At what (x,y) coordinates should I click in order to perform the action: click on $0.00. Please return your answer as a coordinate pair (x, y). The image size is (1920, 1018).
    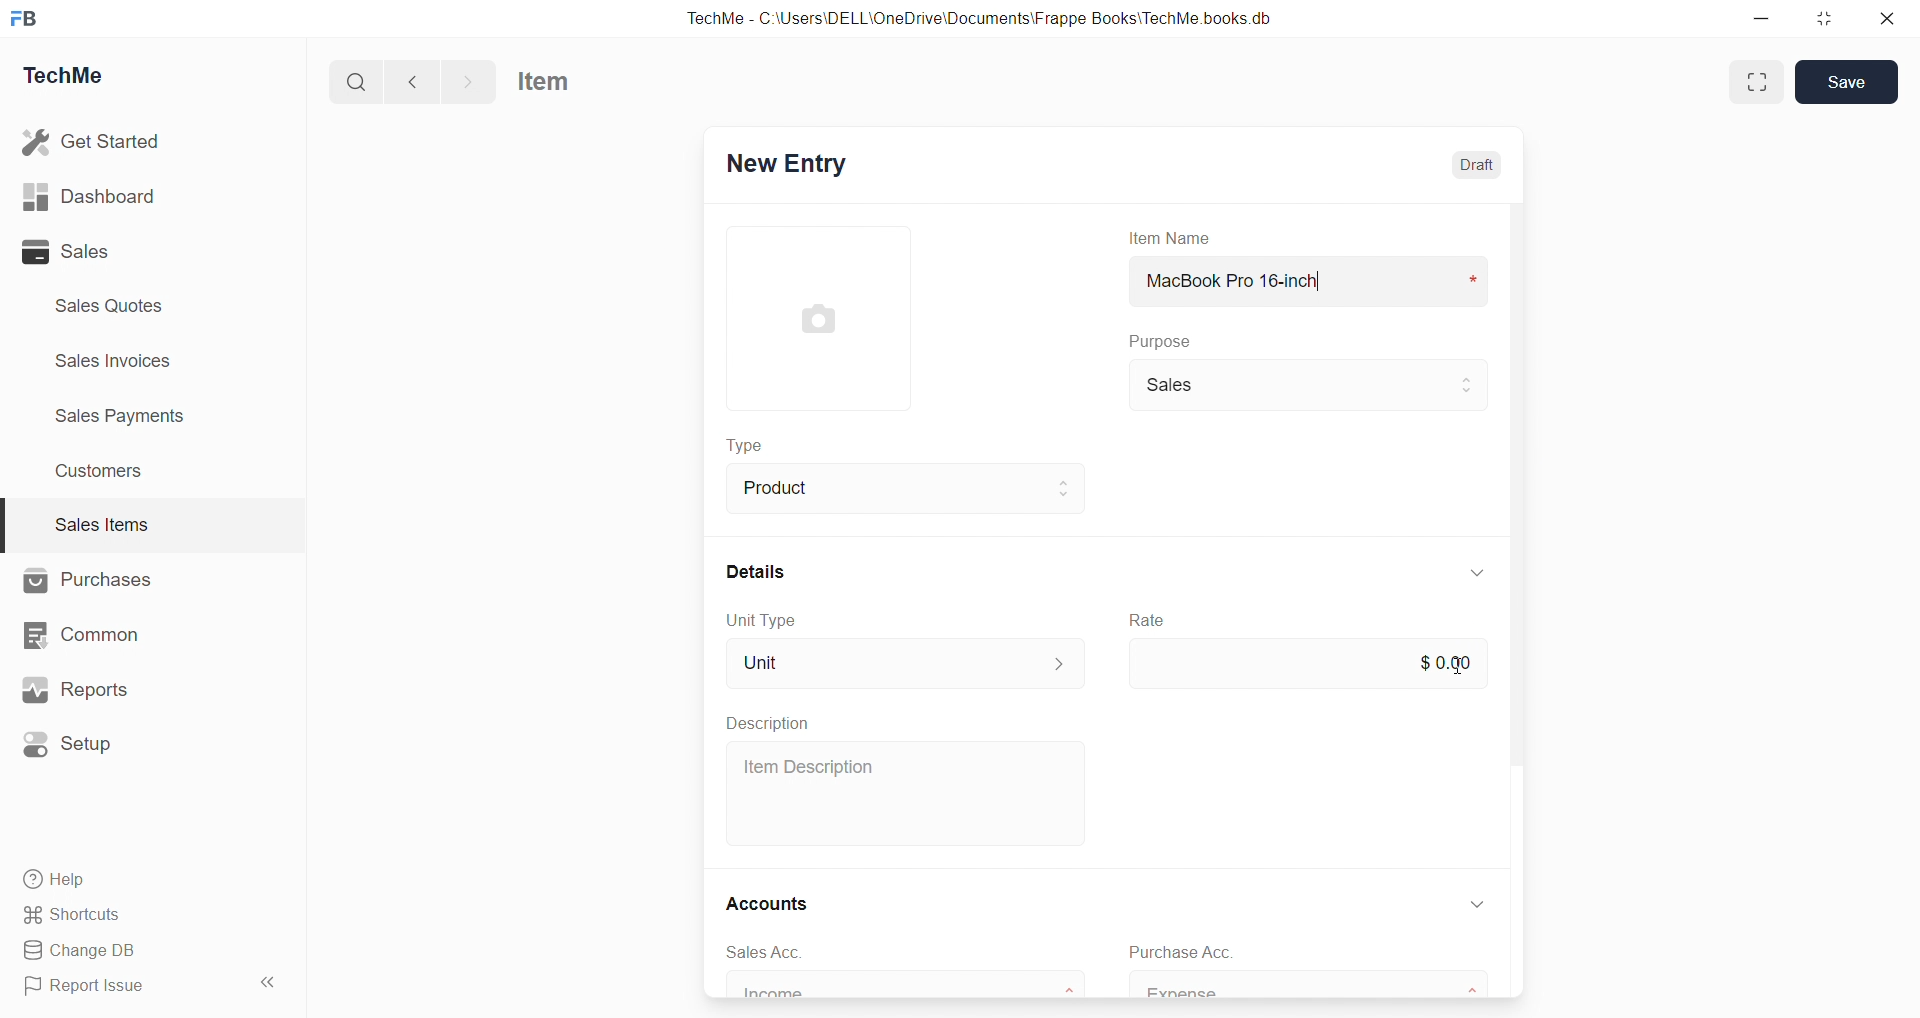
    Looking at the image, I should click on (1306, 665).